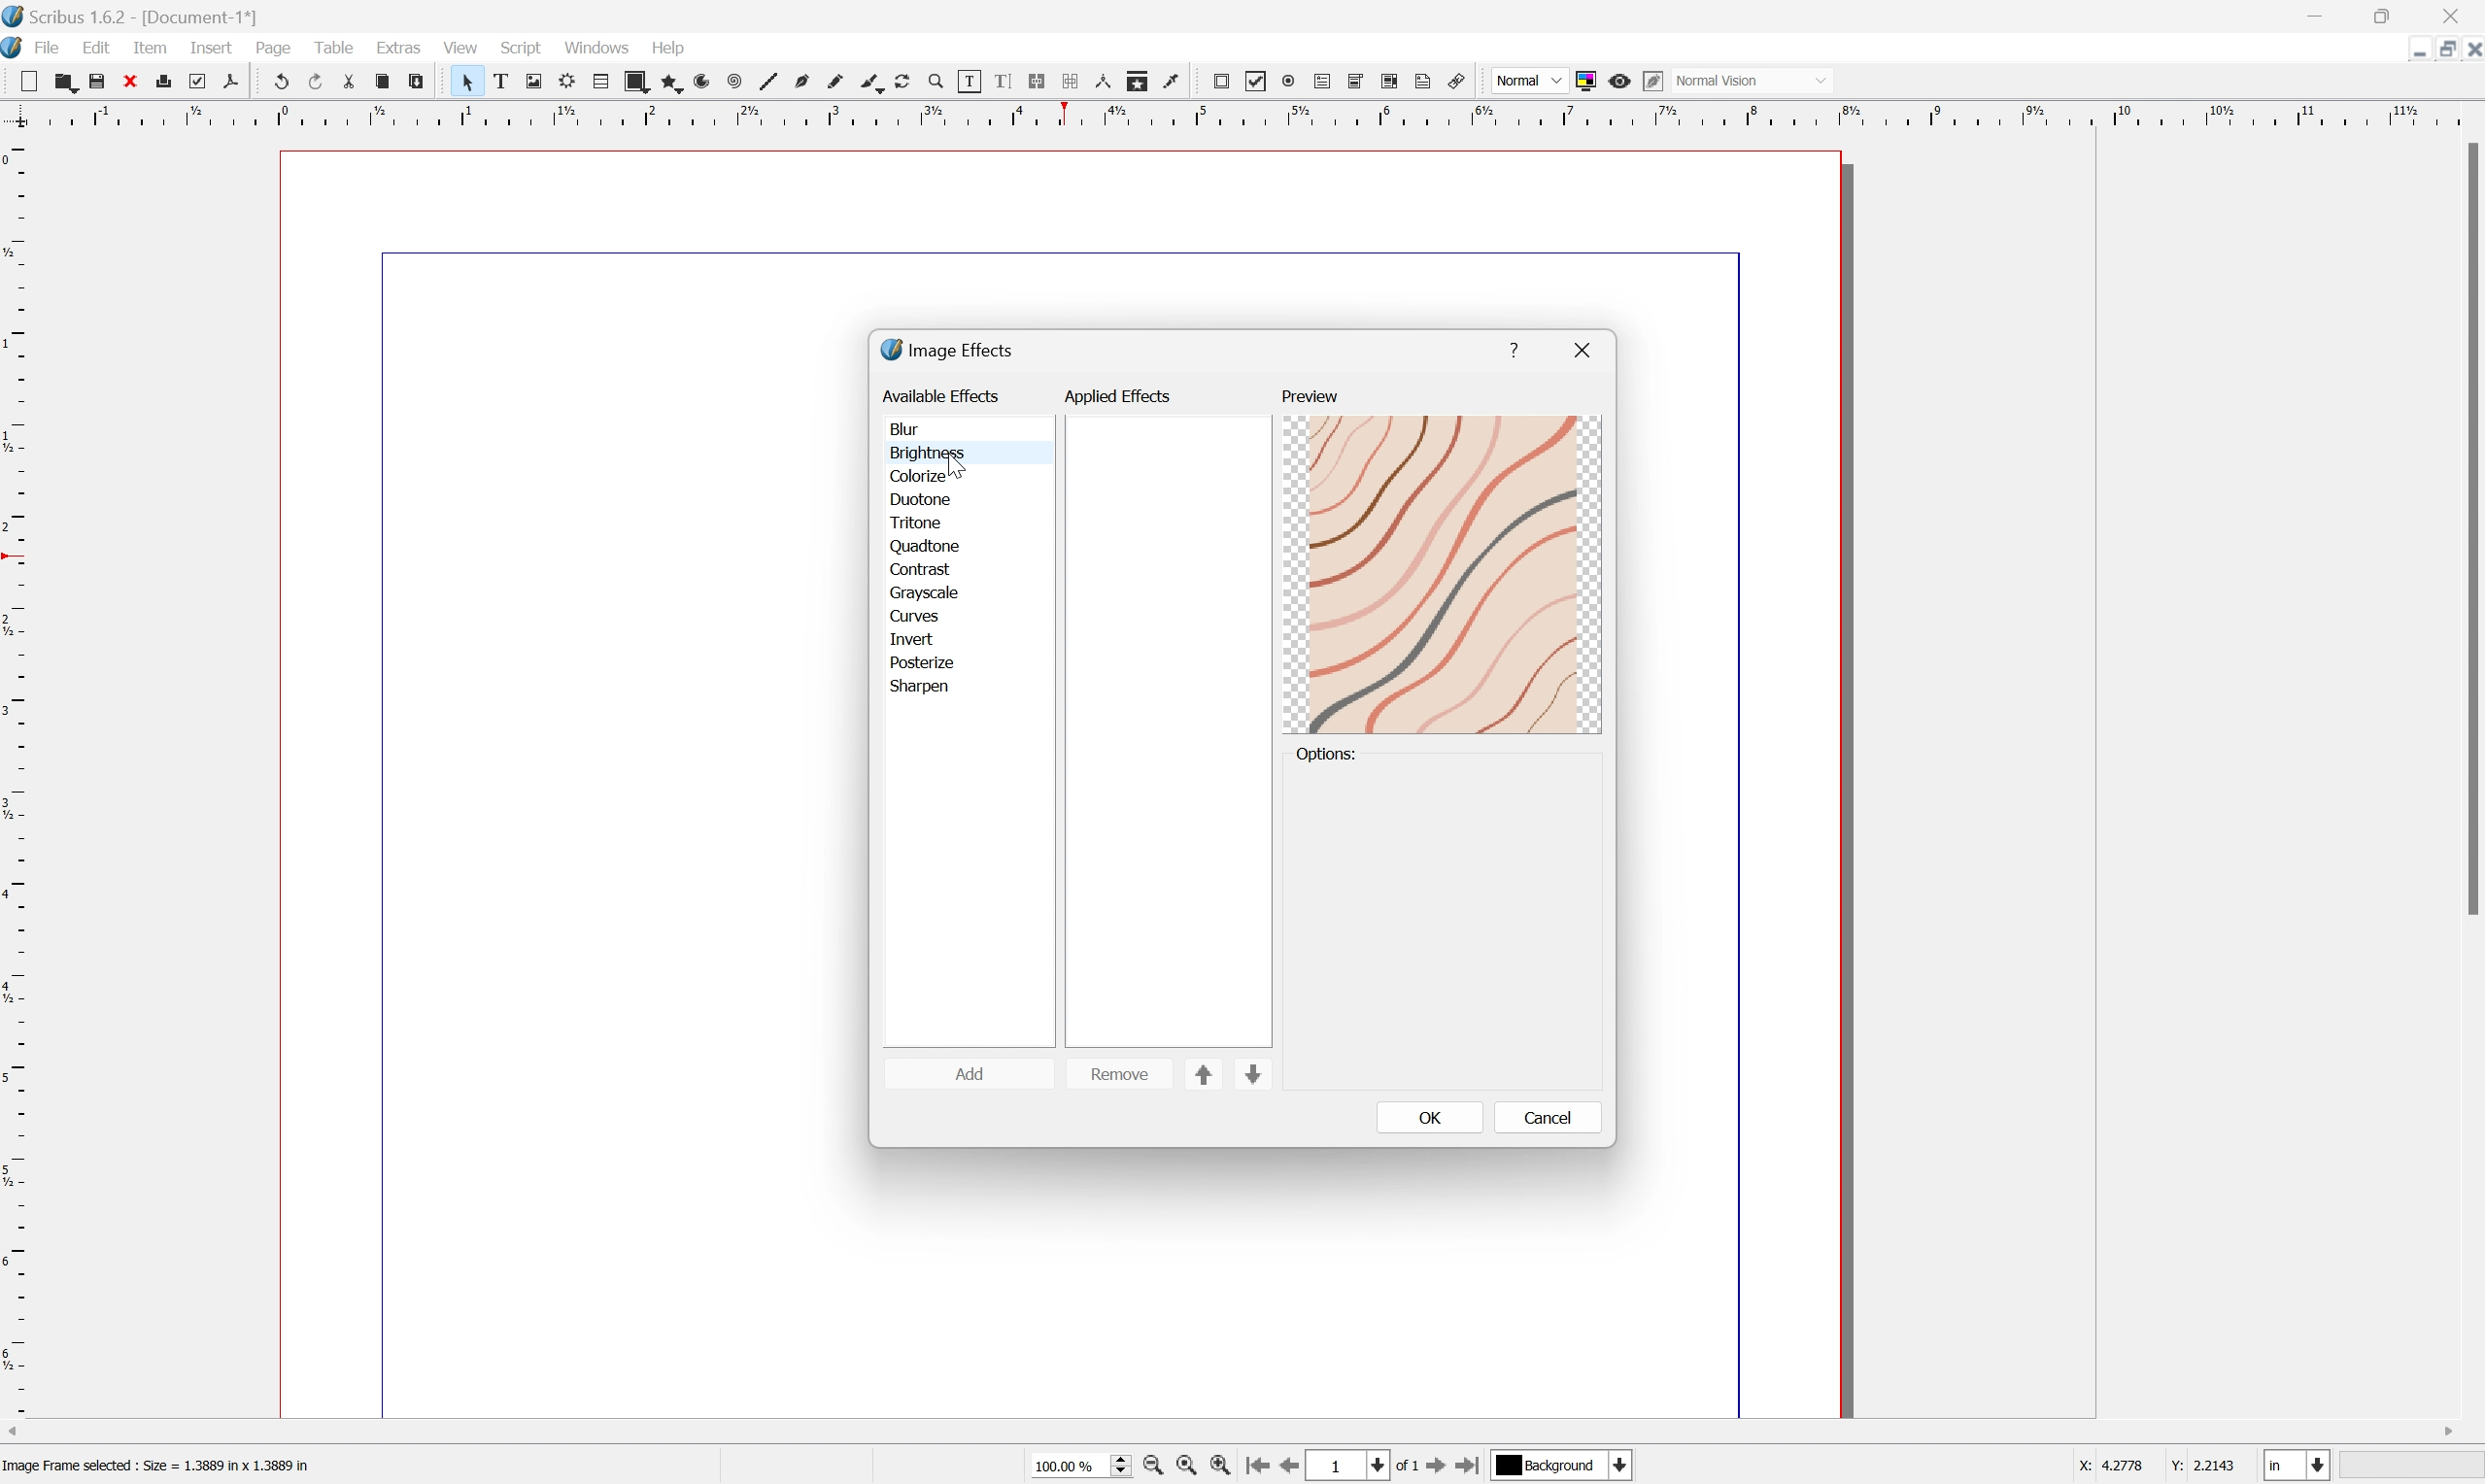 This screenshot has width=2485, height=1484. I want to click on Horizontal Margin, so click(1239, 120).